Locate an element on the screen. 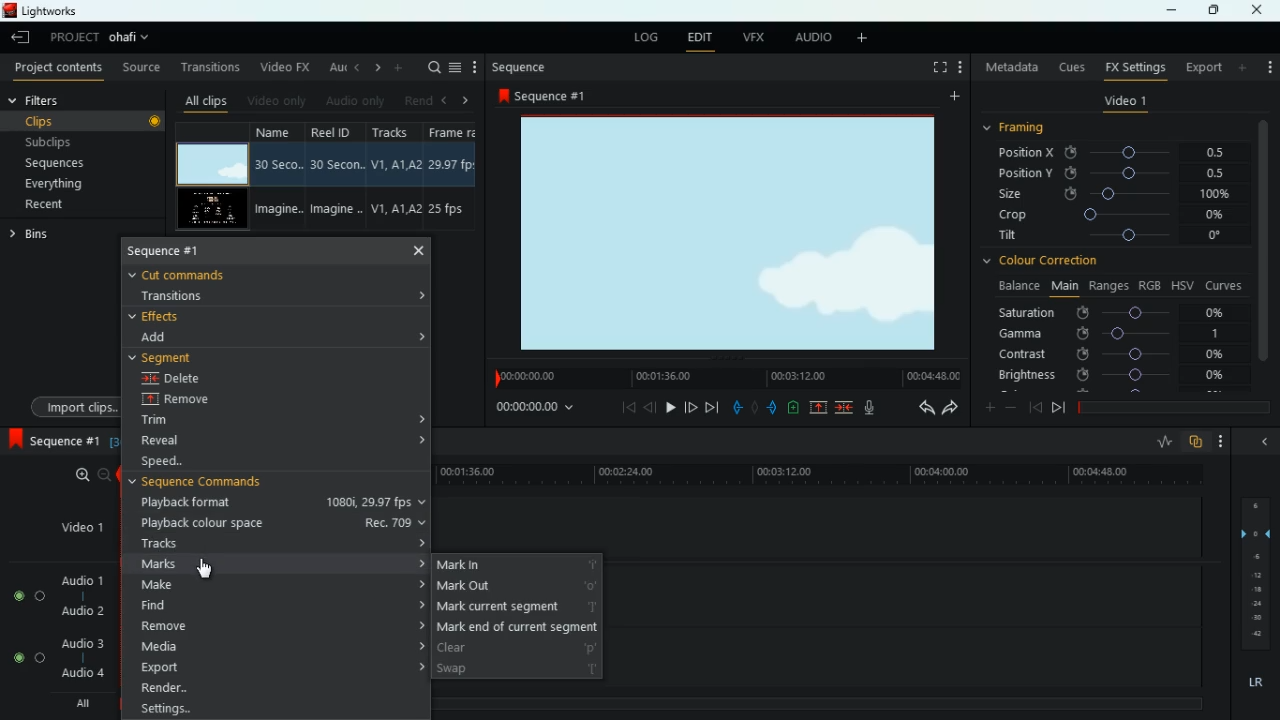  remove is located at coordinates (184, 400).